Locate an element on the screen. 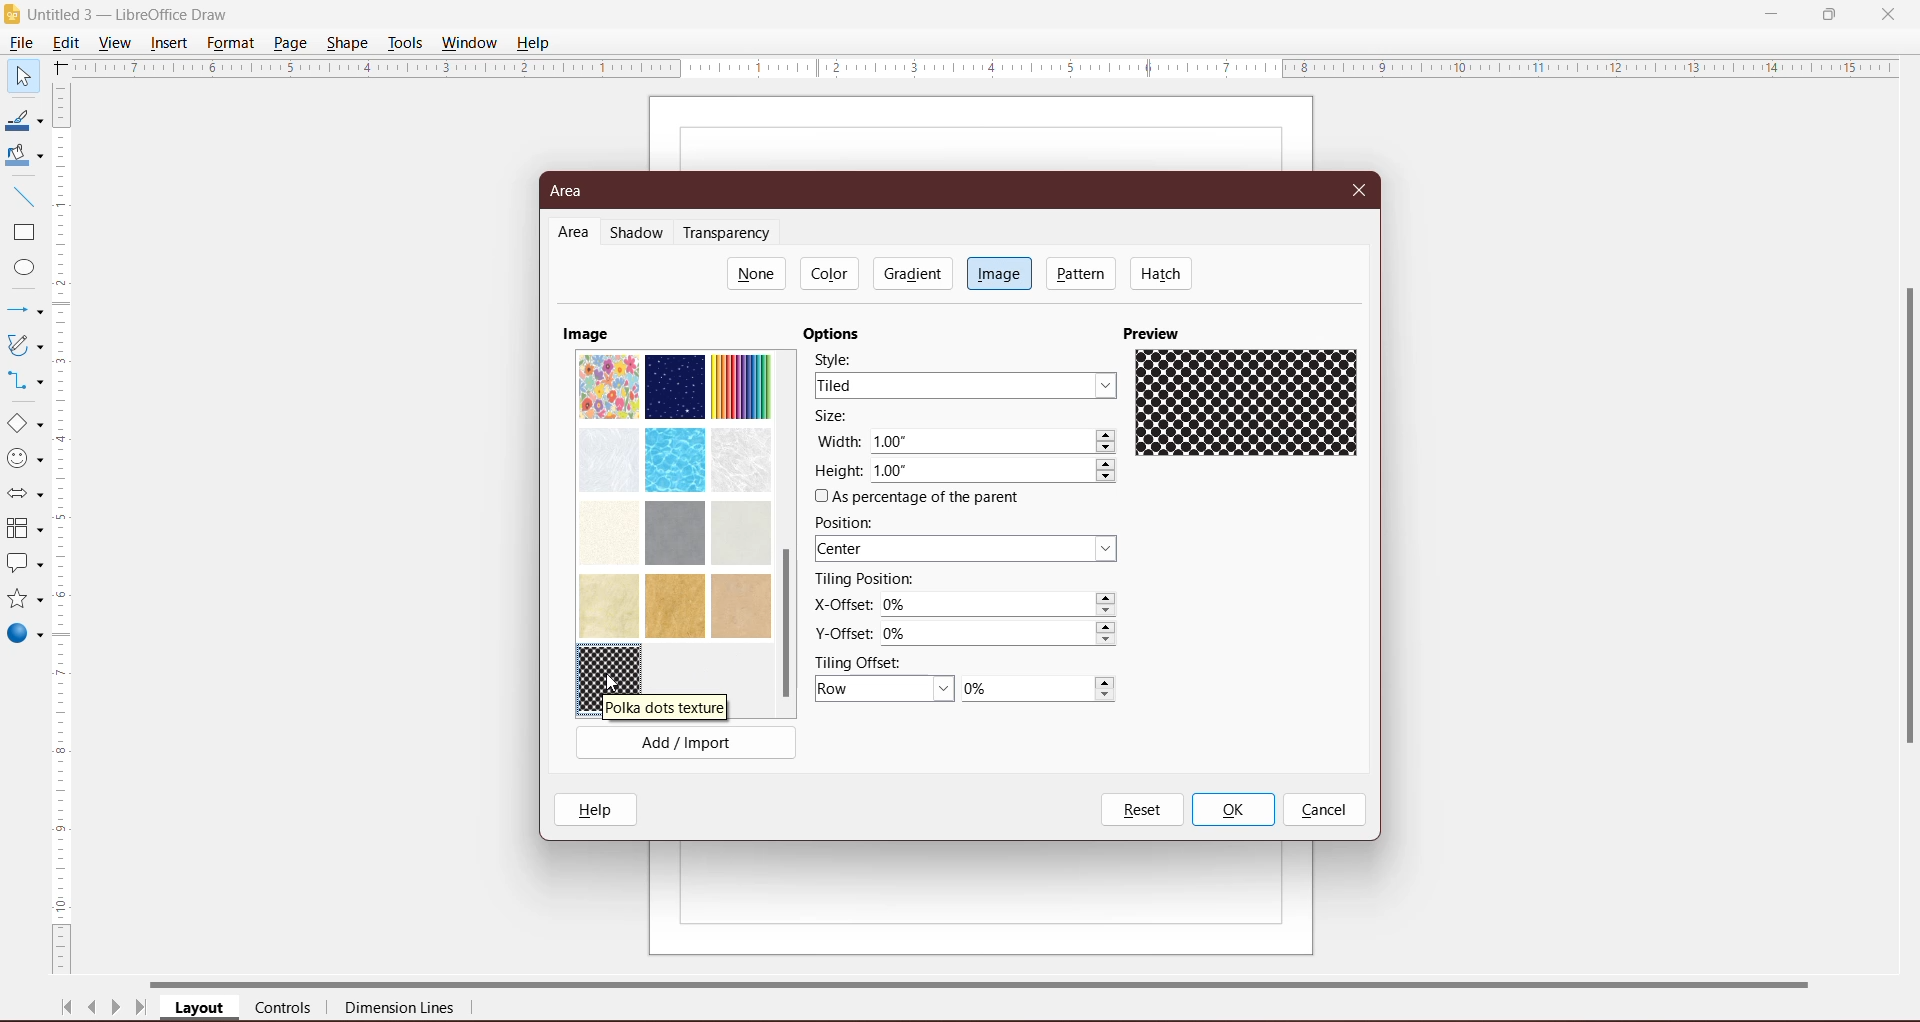 This screenshot has width=1920, height=1022. Cancel is located at coordinates (1324, 811).